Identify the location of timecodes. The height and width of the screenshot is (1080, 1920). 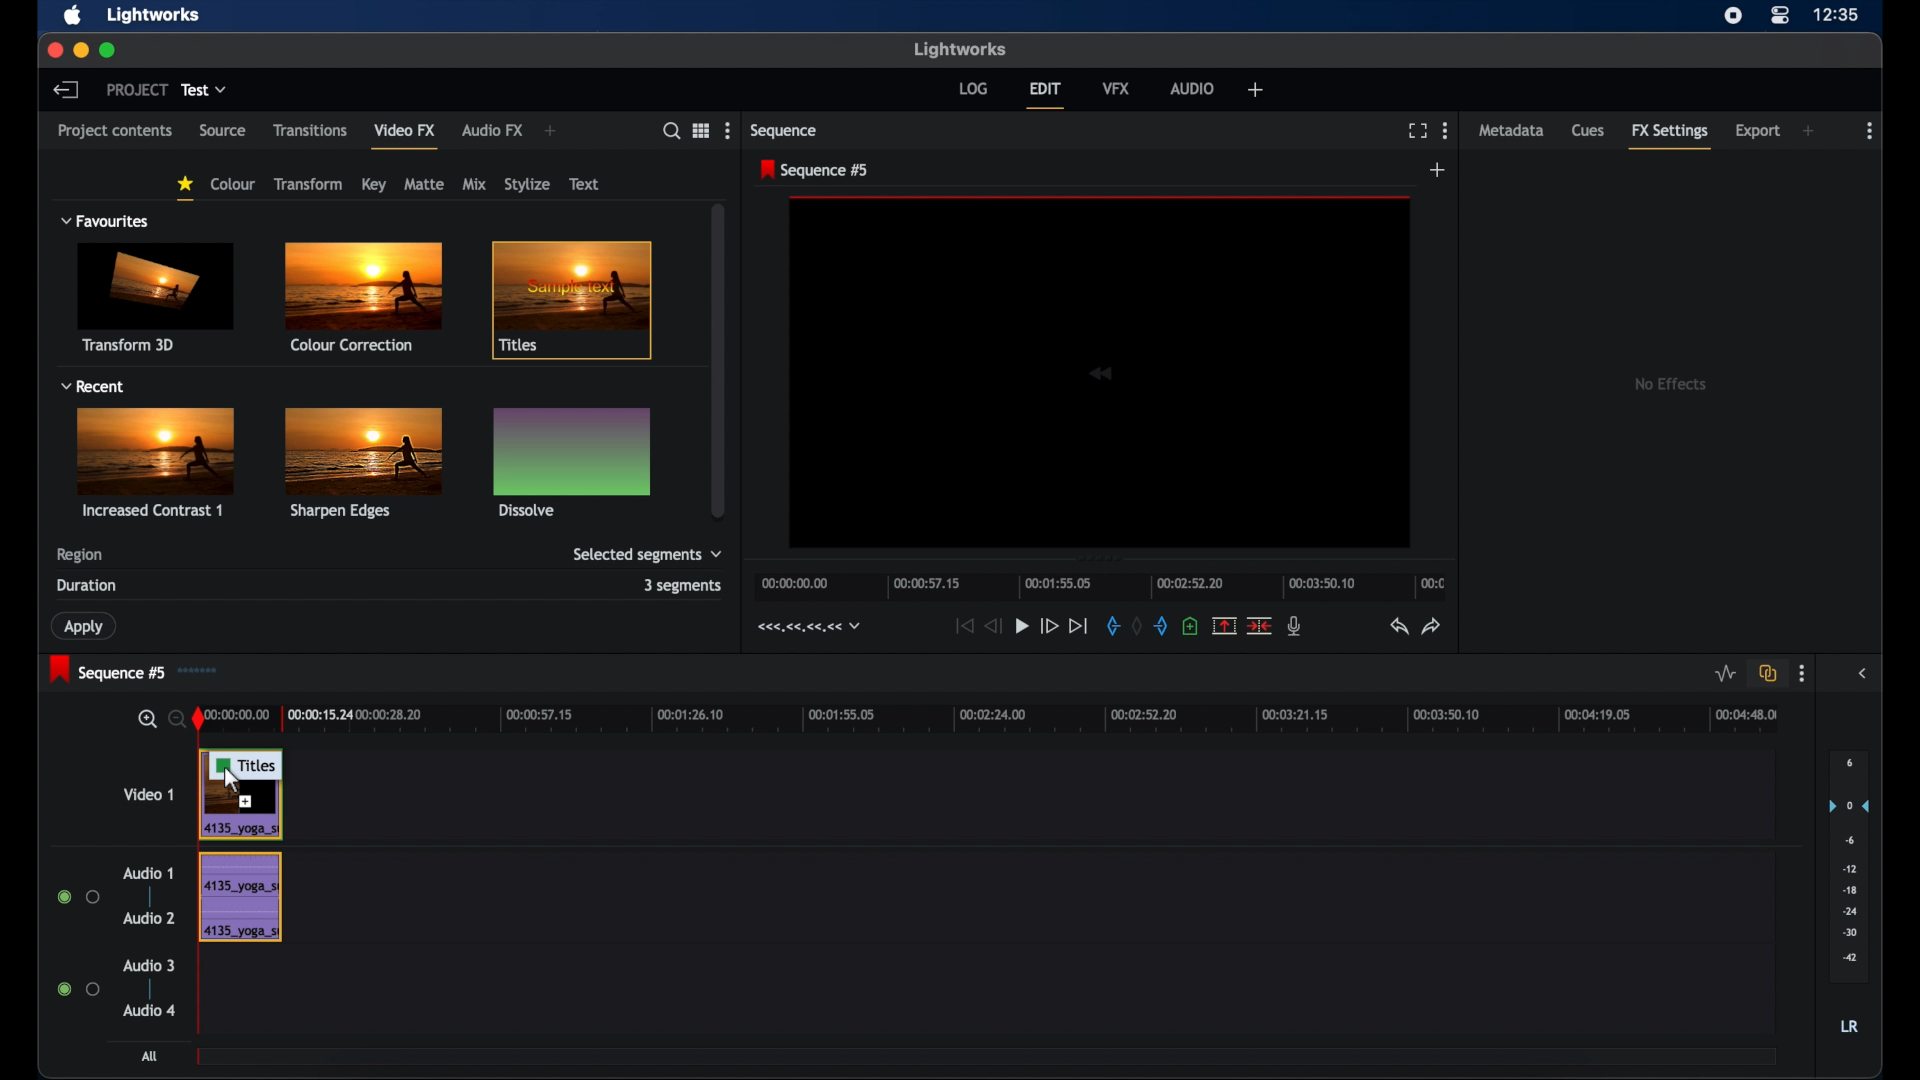
(806, 627).